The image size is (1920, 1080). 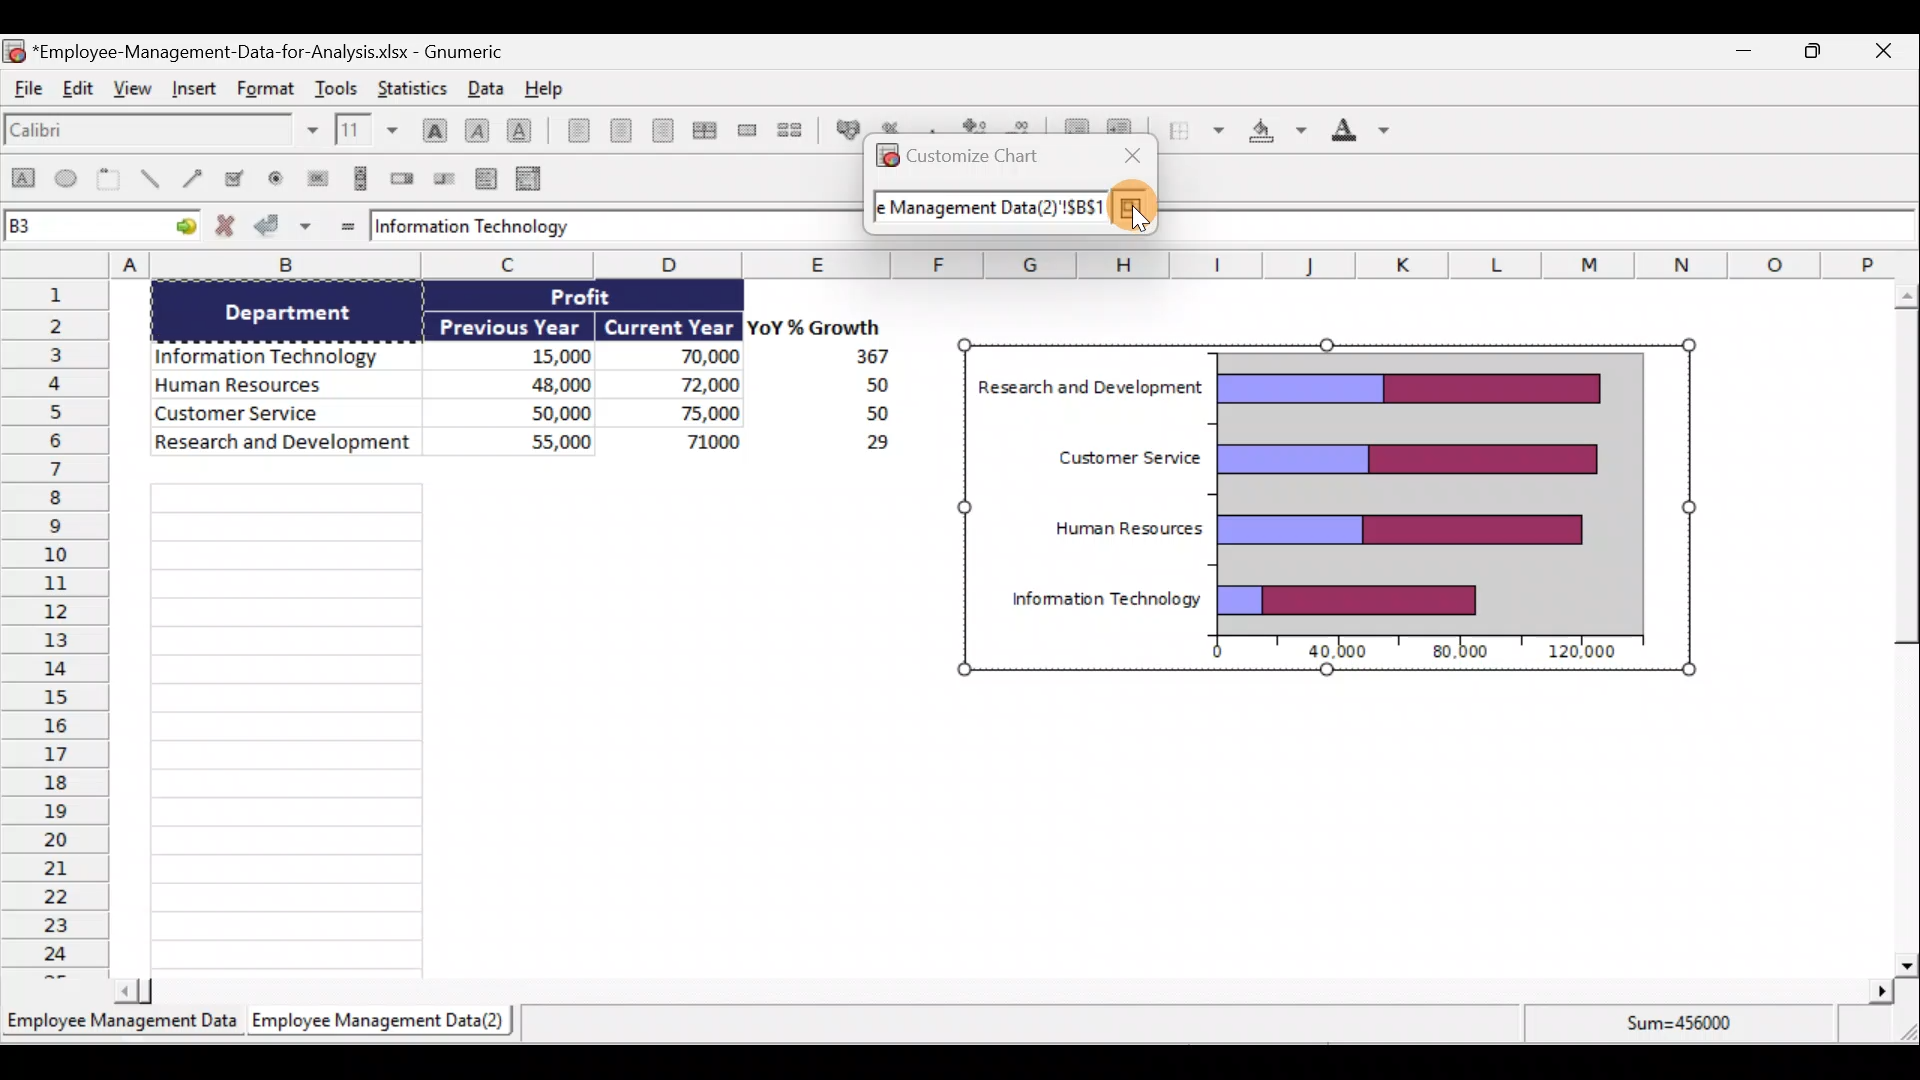 I want to click on Maximize, so click(x=1822, y=54).